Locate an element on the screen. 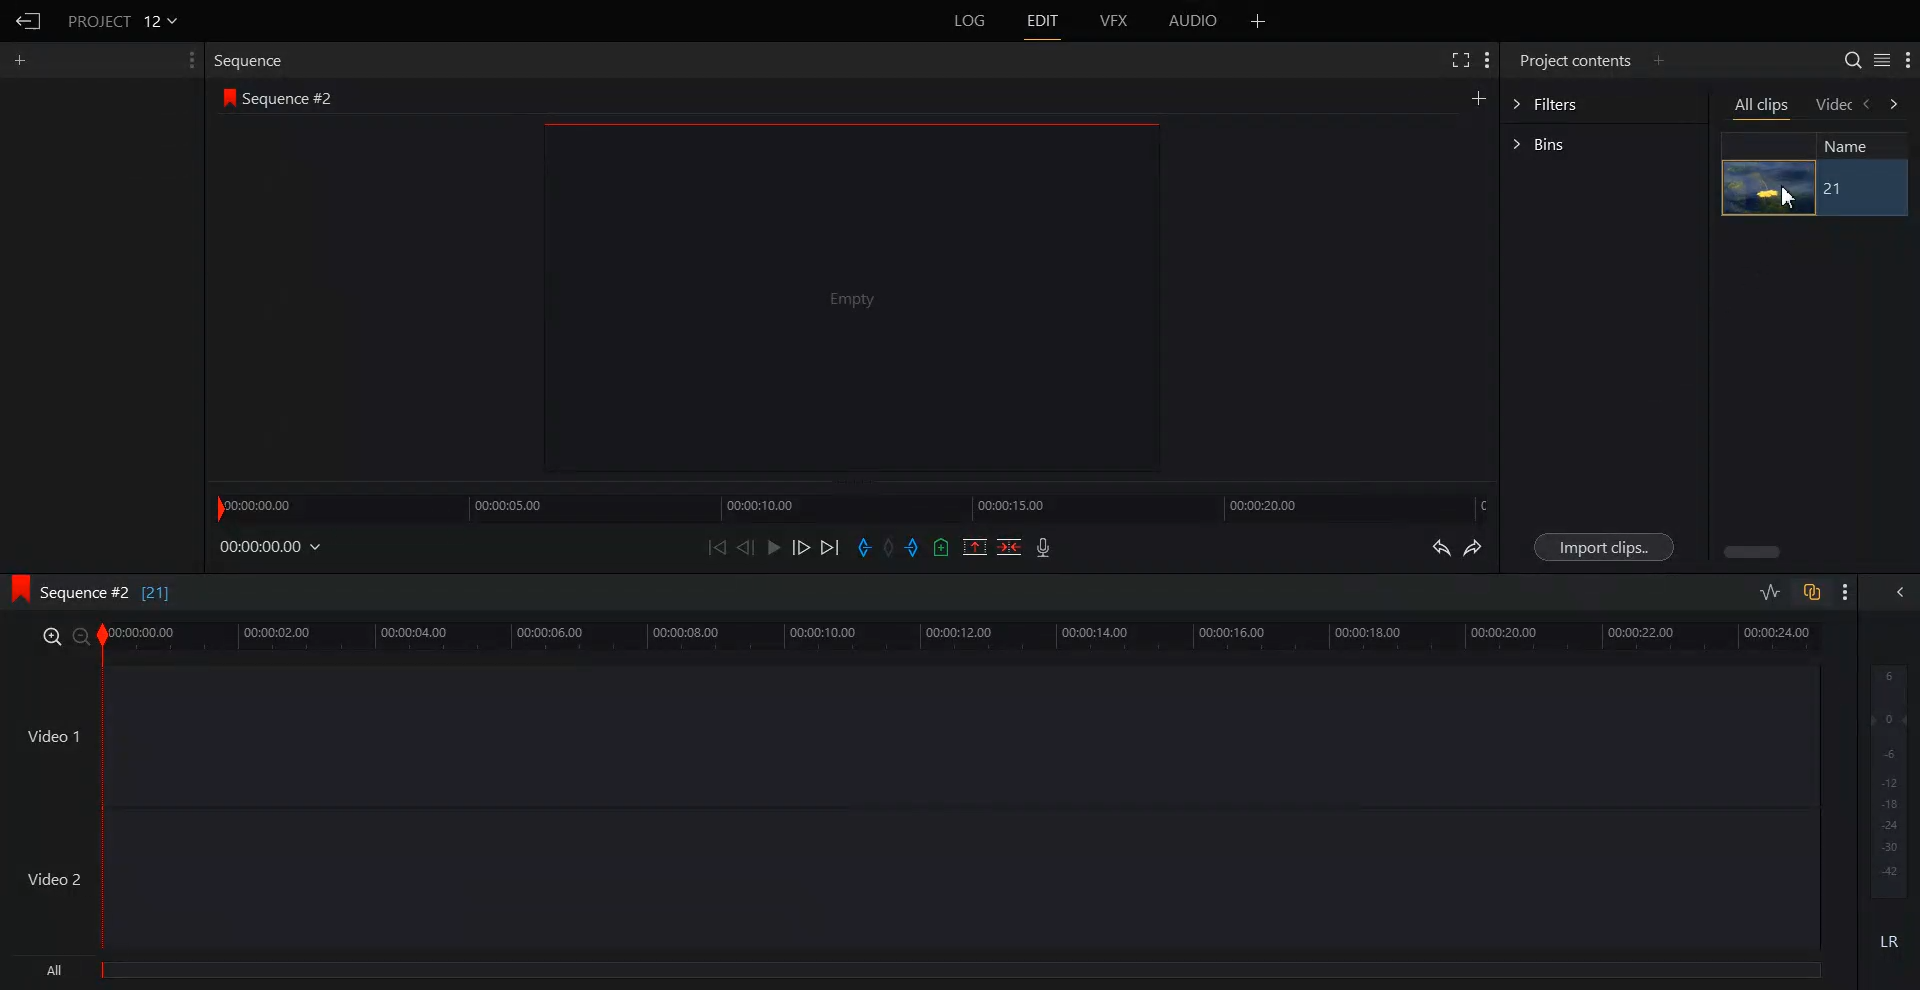 The width and height of the screenshot is (1920, 990). Project Contents is located at coordinates (1576, 59).